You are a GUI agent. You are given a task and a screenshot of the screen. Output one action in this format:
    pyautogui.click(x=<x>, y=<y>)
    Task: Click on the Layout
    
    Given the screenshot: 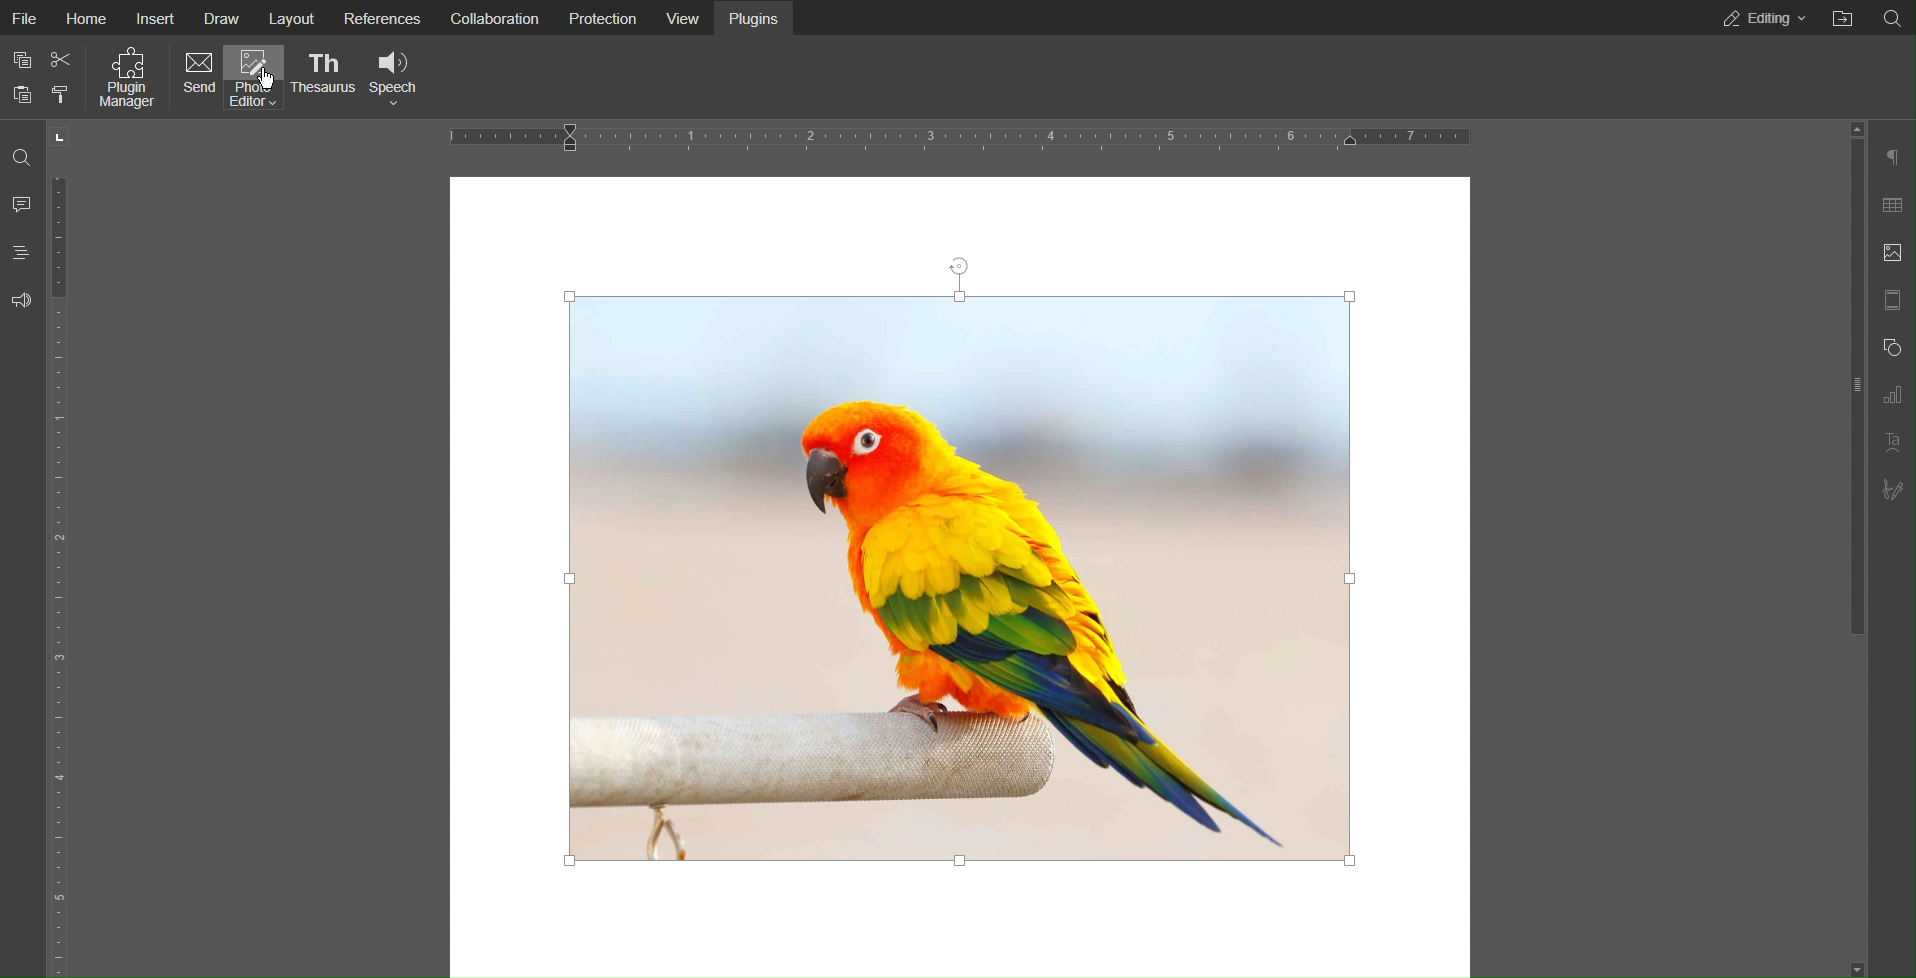 What is the action you would take?
    pyautogui.click(x=292, y=17)
    